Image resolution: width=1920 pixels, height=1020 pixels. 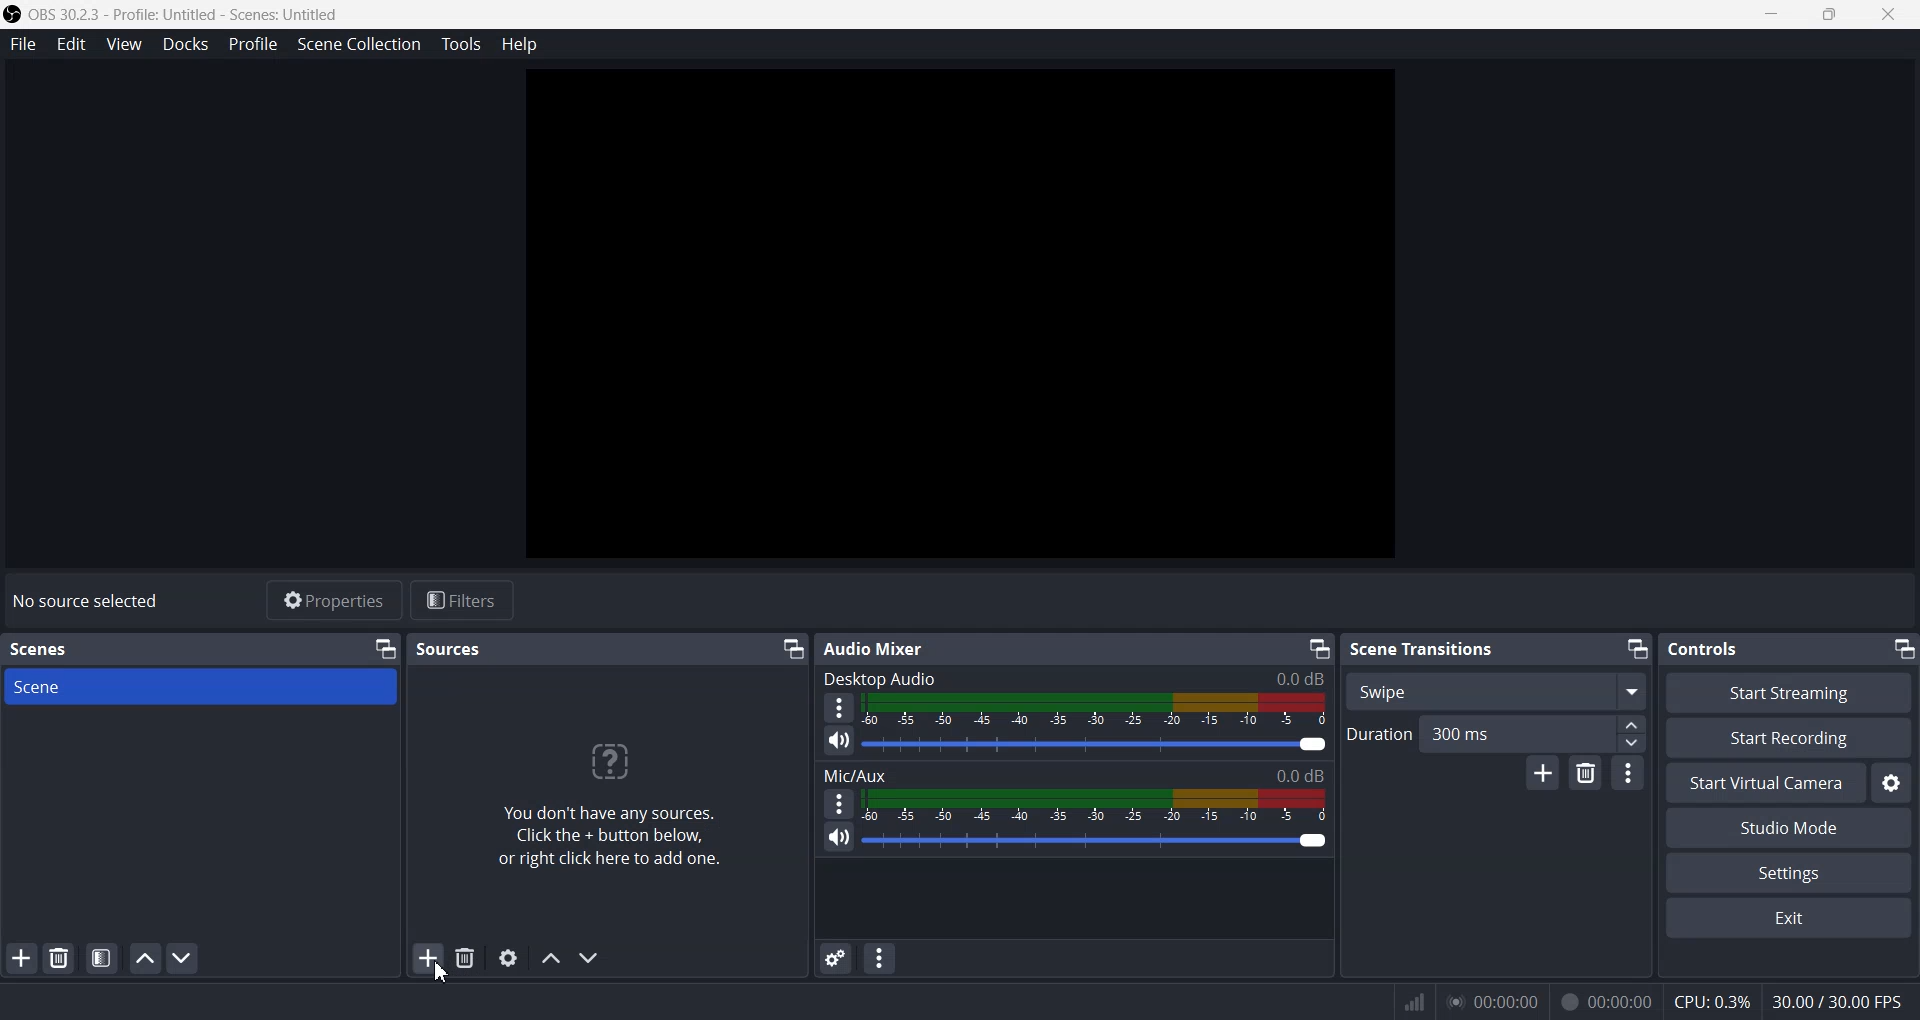 What do you see at coordinates (1890, 16) in the screenshot?
I see `Close` at bounding box center [1890, 16].